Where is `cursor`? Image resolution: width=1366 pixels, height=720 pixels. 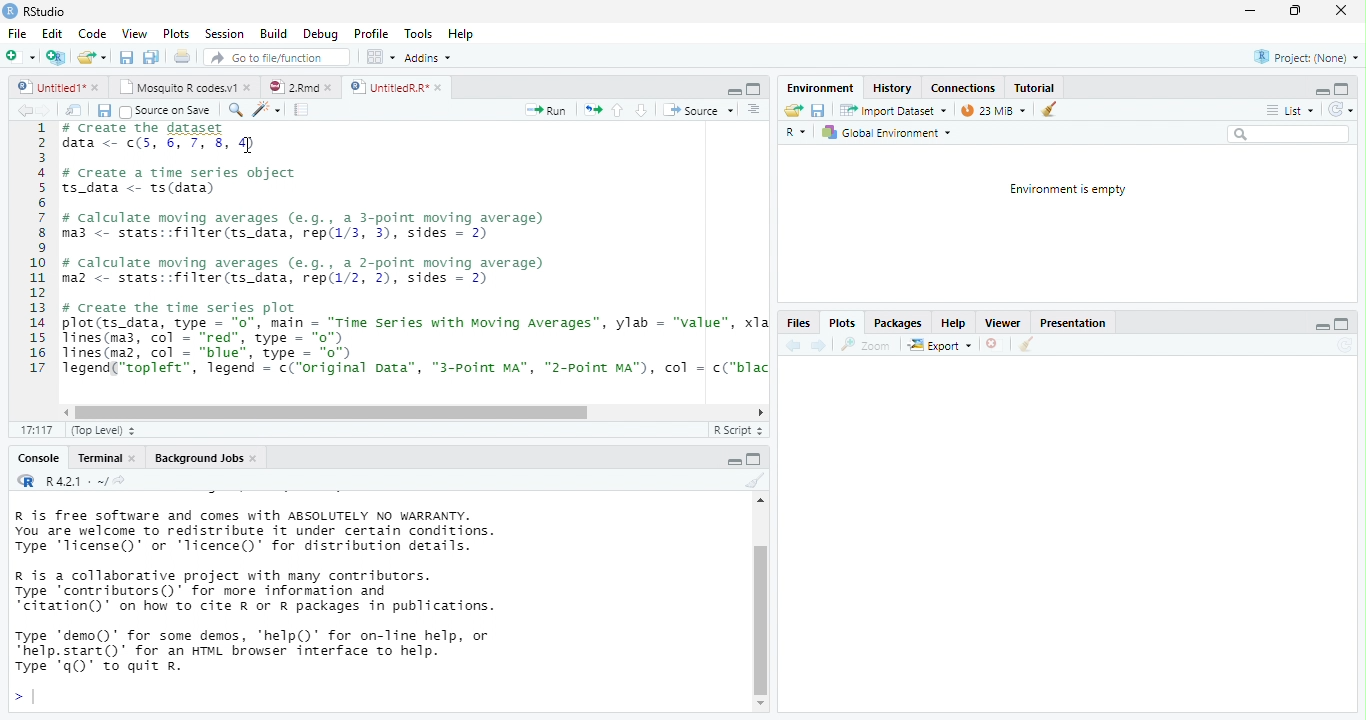
cursor is located at coordinates (246, 145).